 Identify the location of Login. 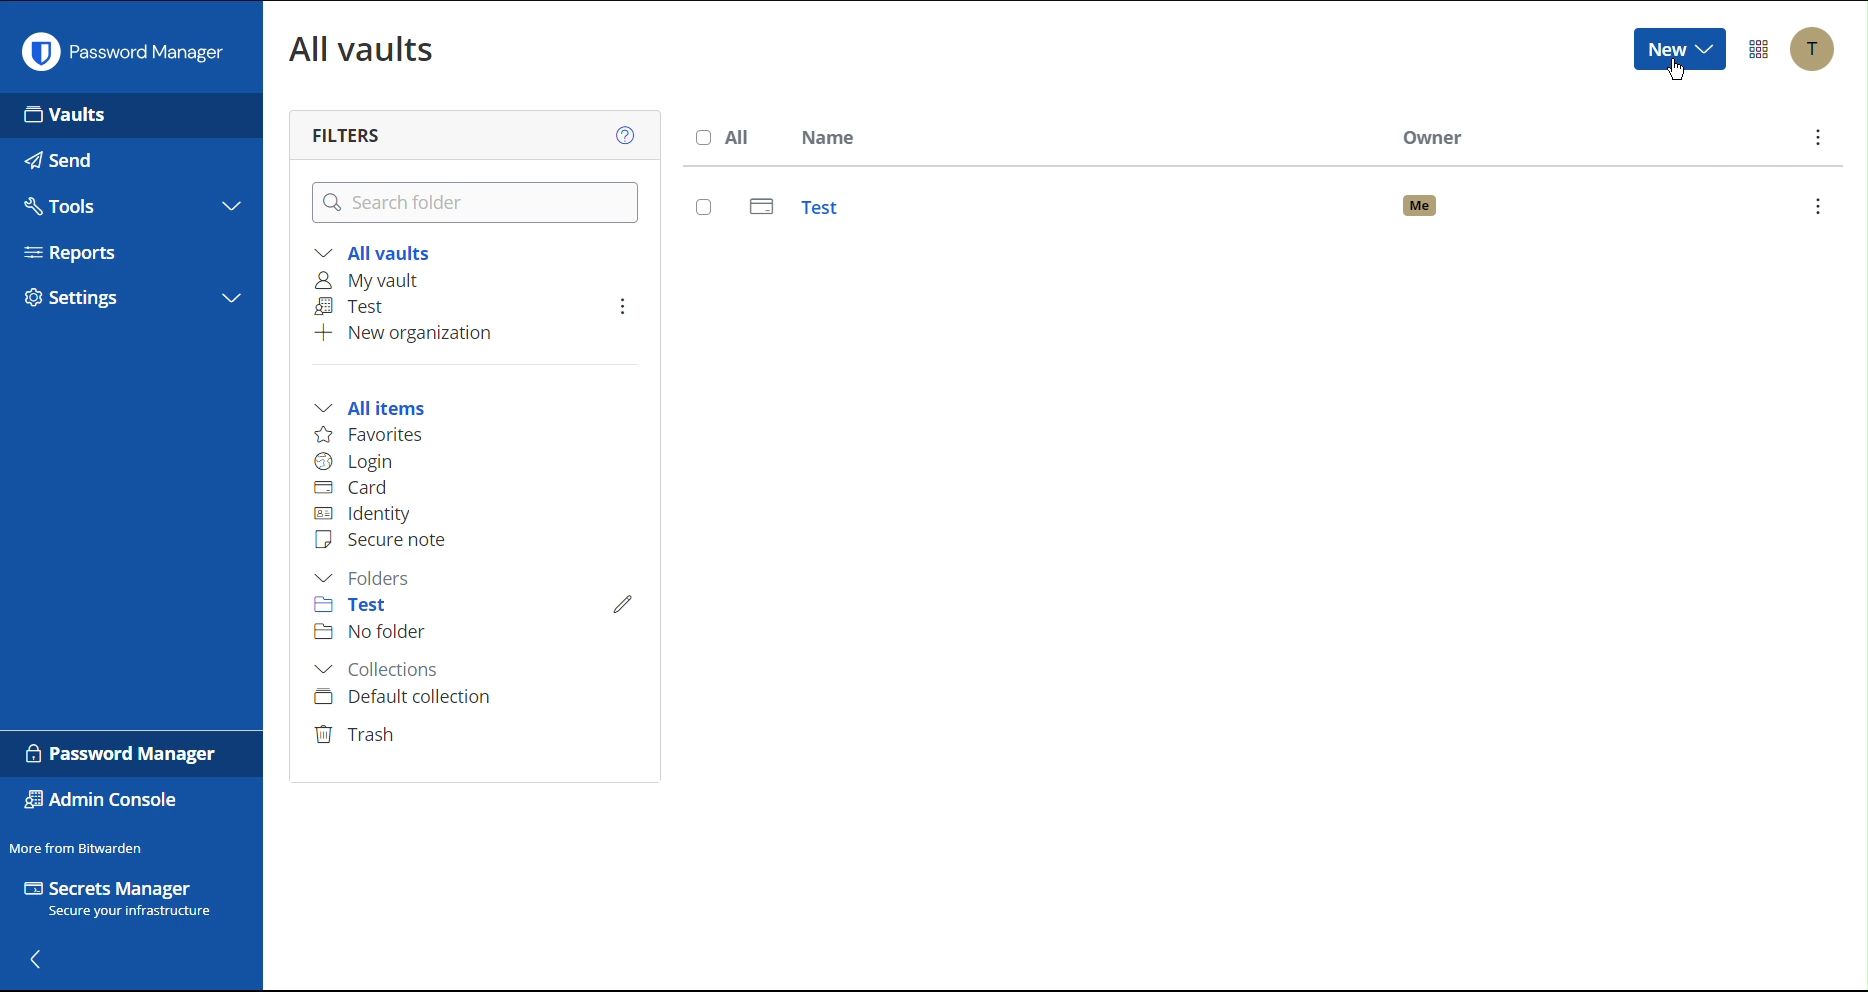
(354, 459).